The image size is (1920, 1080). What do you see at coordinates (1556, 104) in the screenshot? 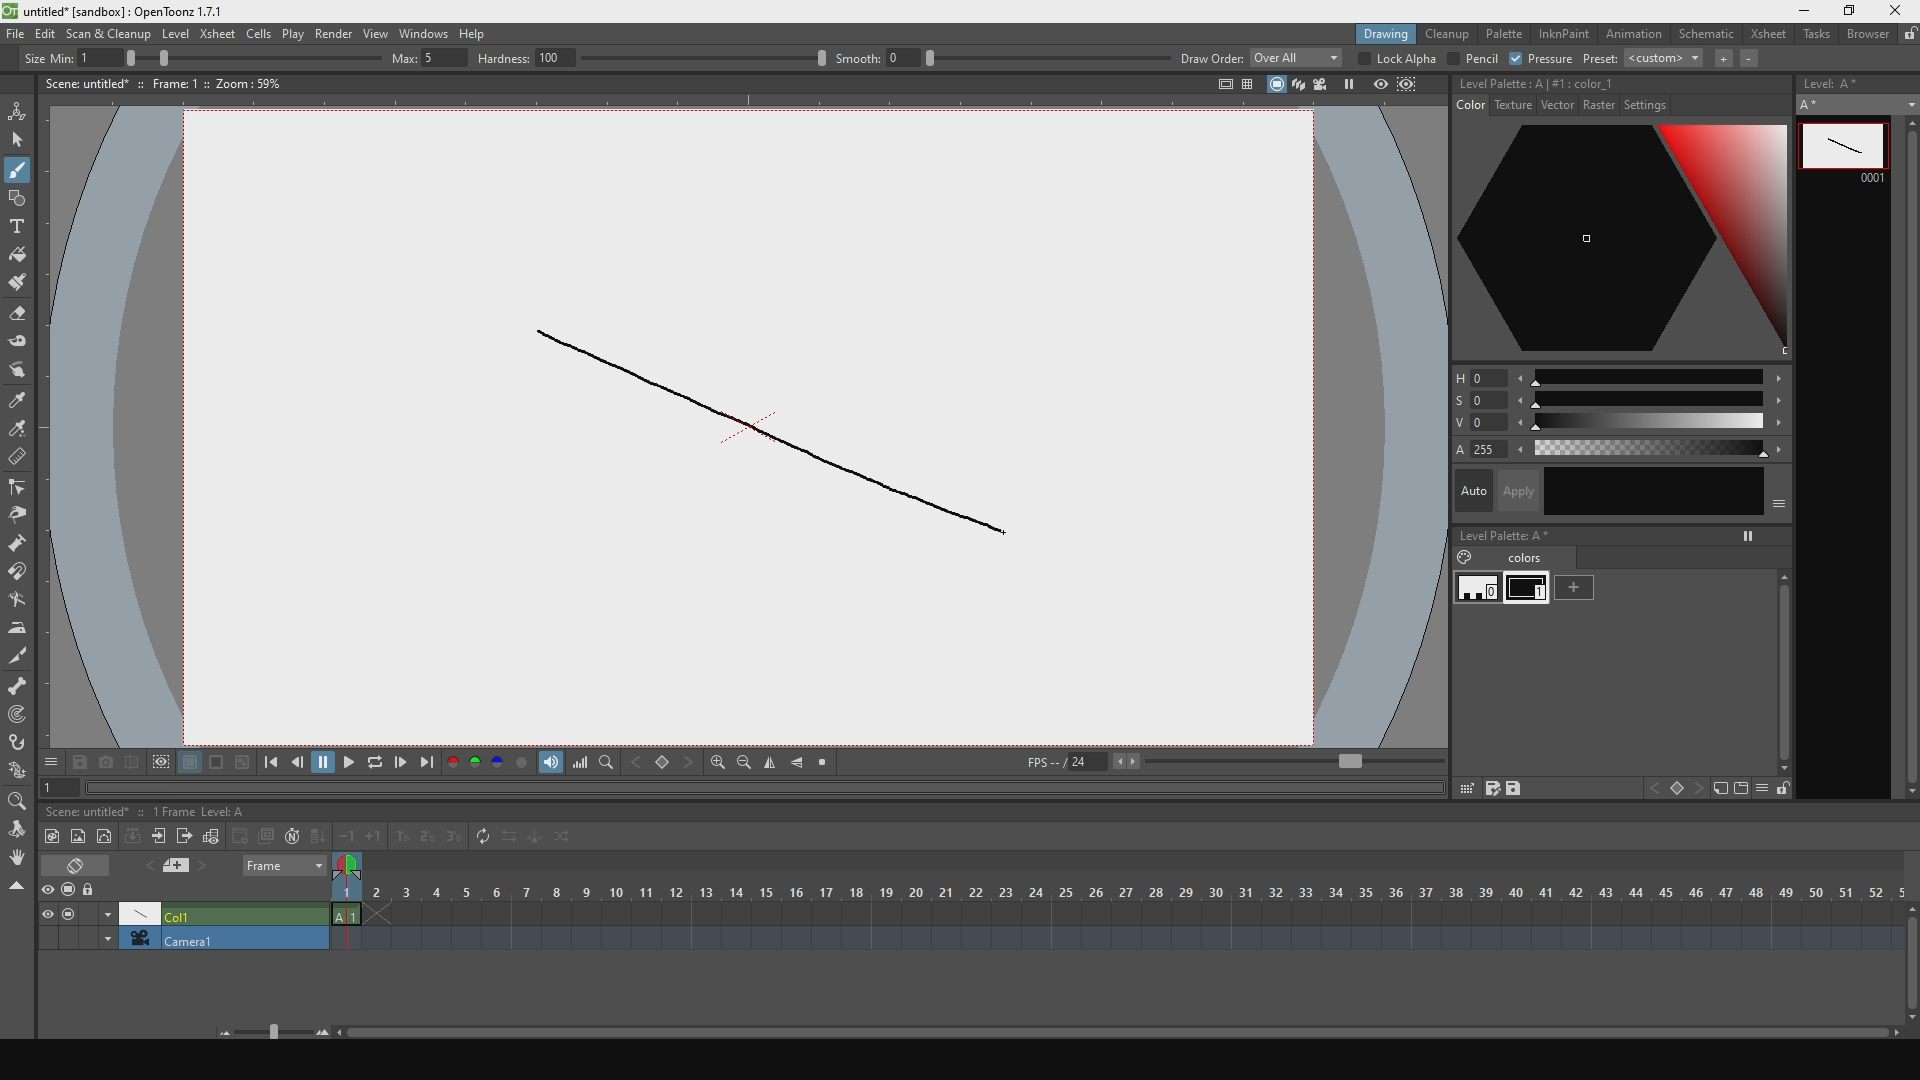
I see `vector` at bounding box center [1556, 104].